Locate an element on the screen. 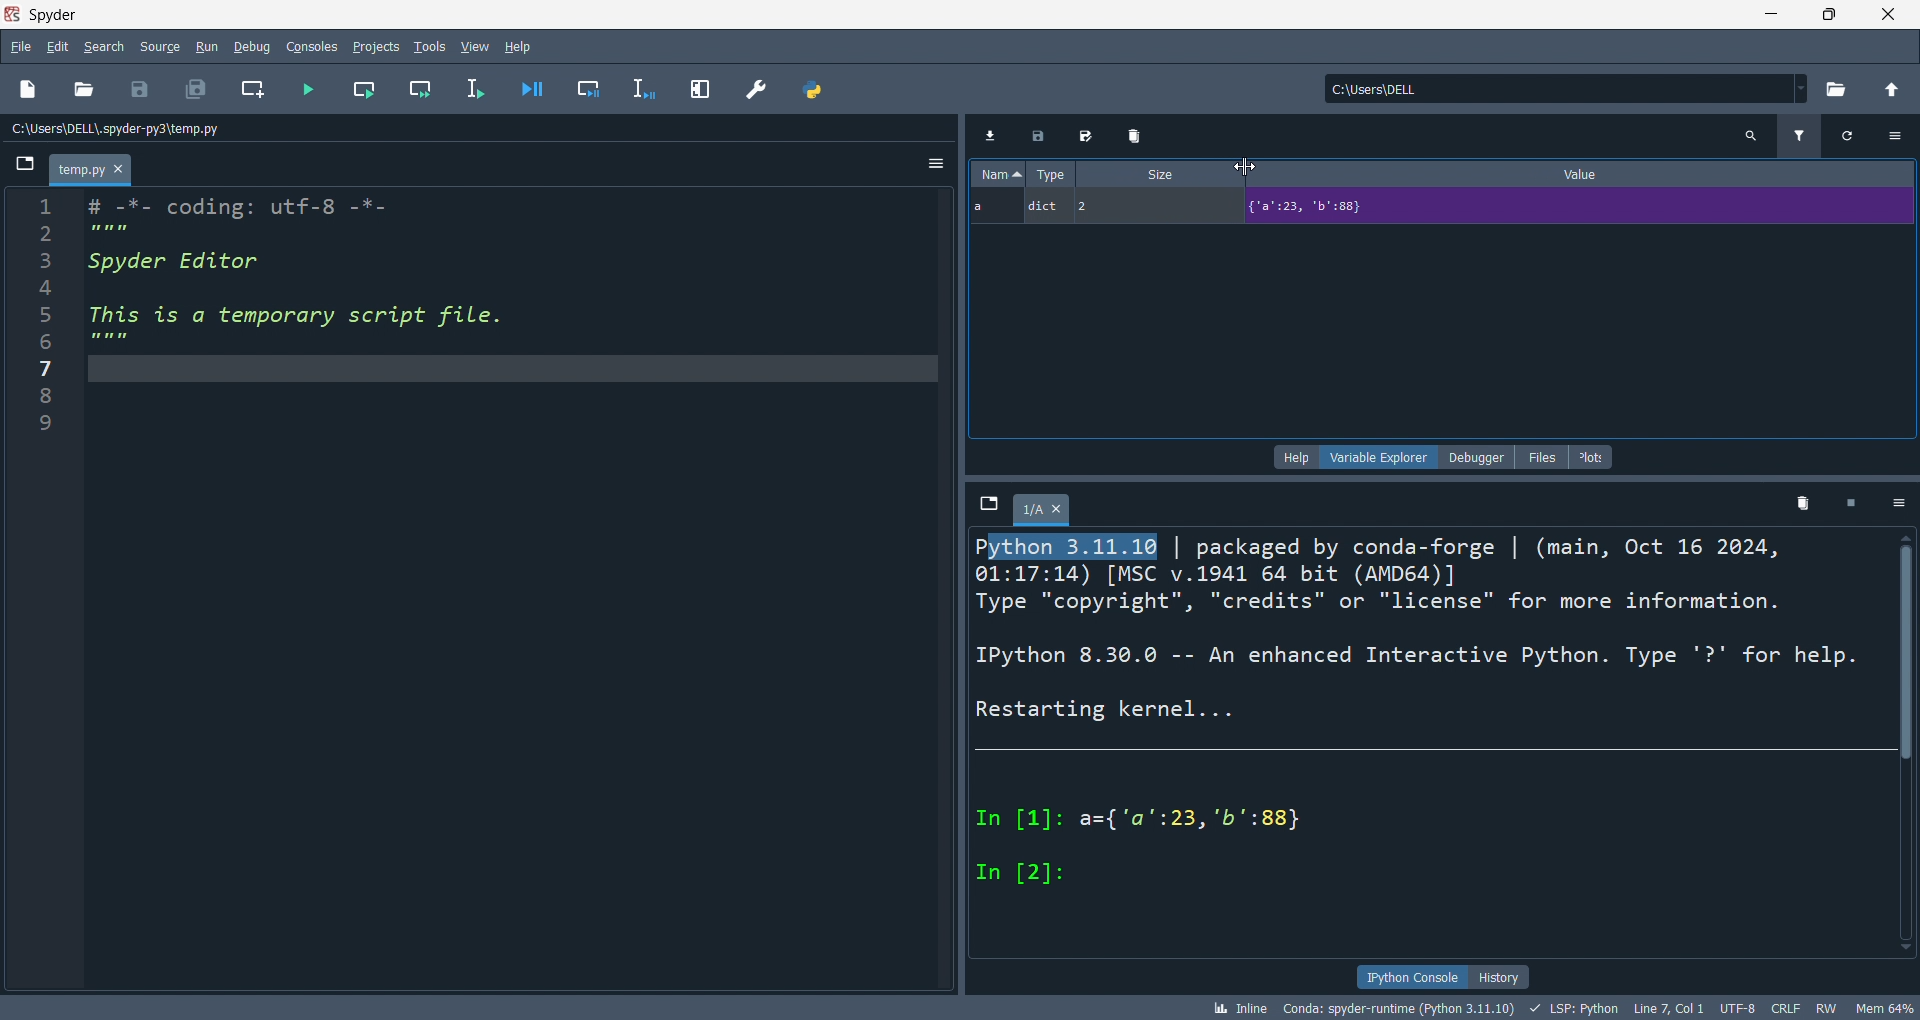 The height and width of the screenshot is (1020, 1920). maximize is located at coordinates (1836, 14).